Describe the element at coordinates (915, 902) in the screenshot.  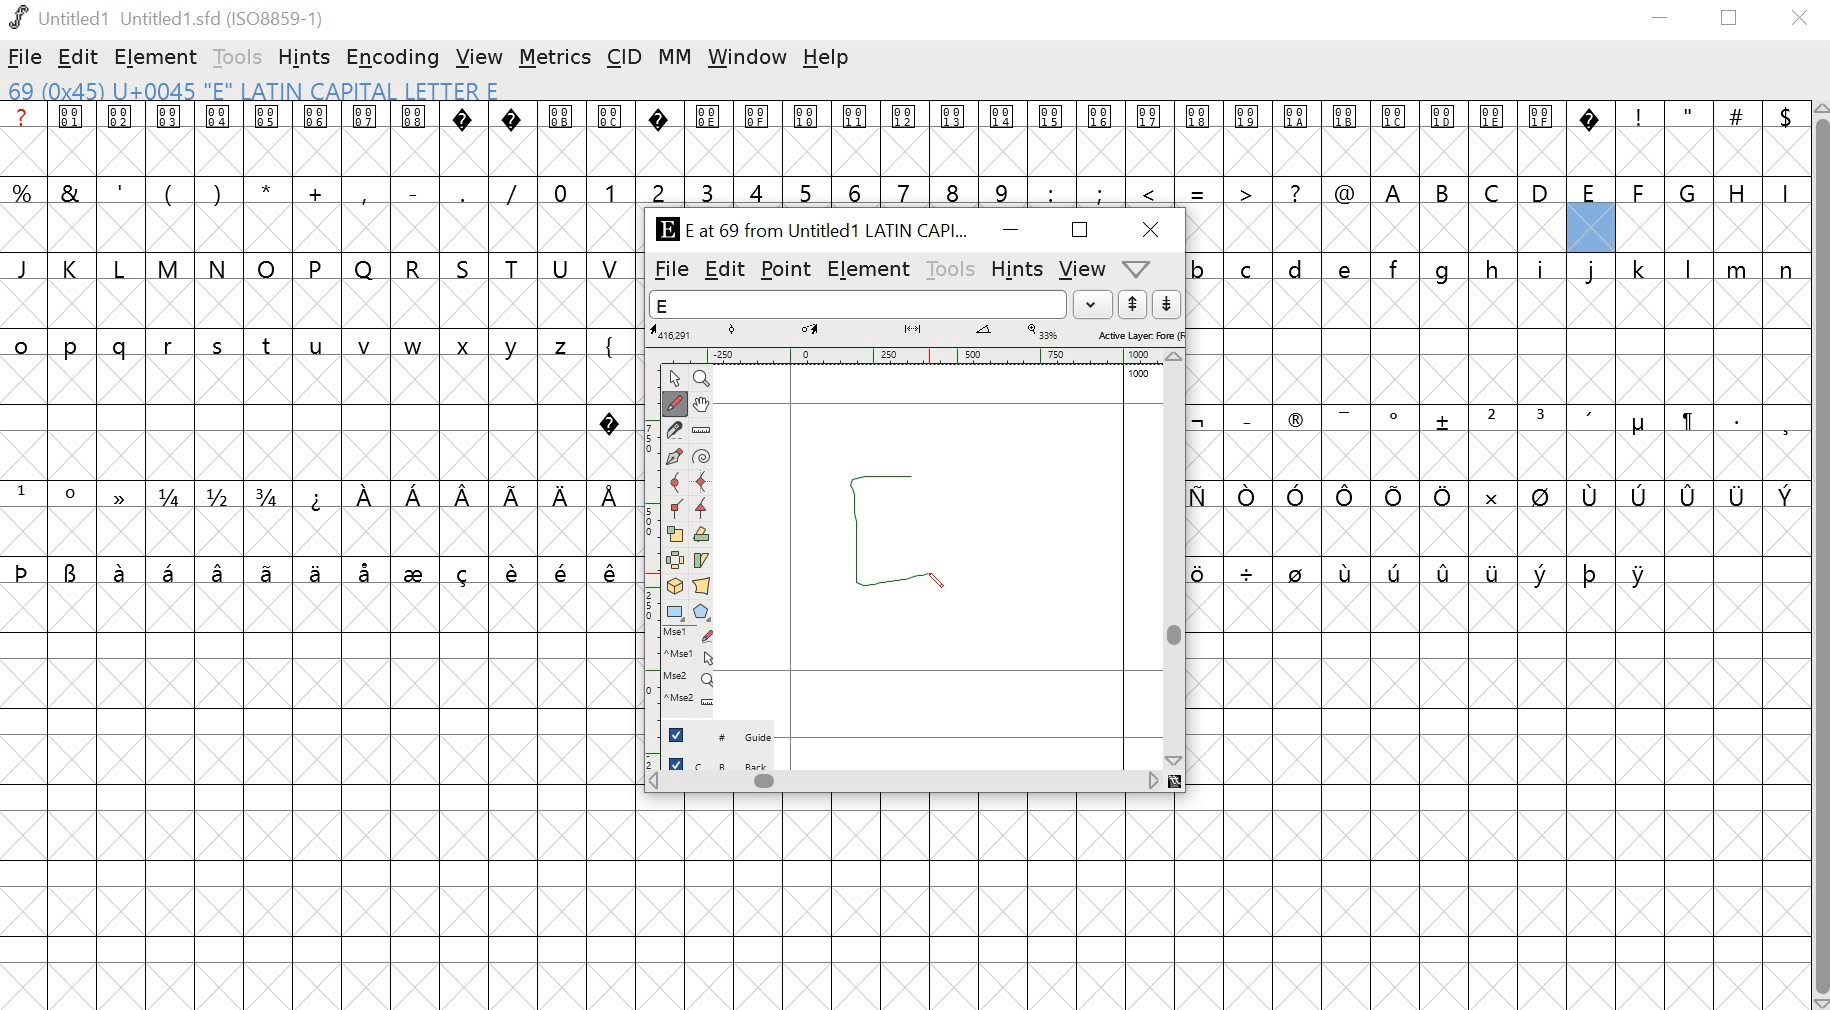
I see `empty cells` at that location.